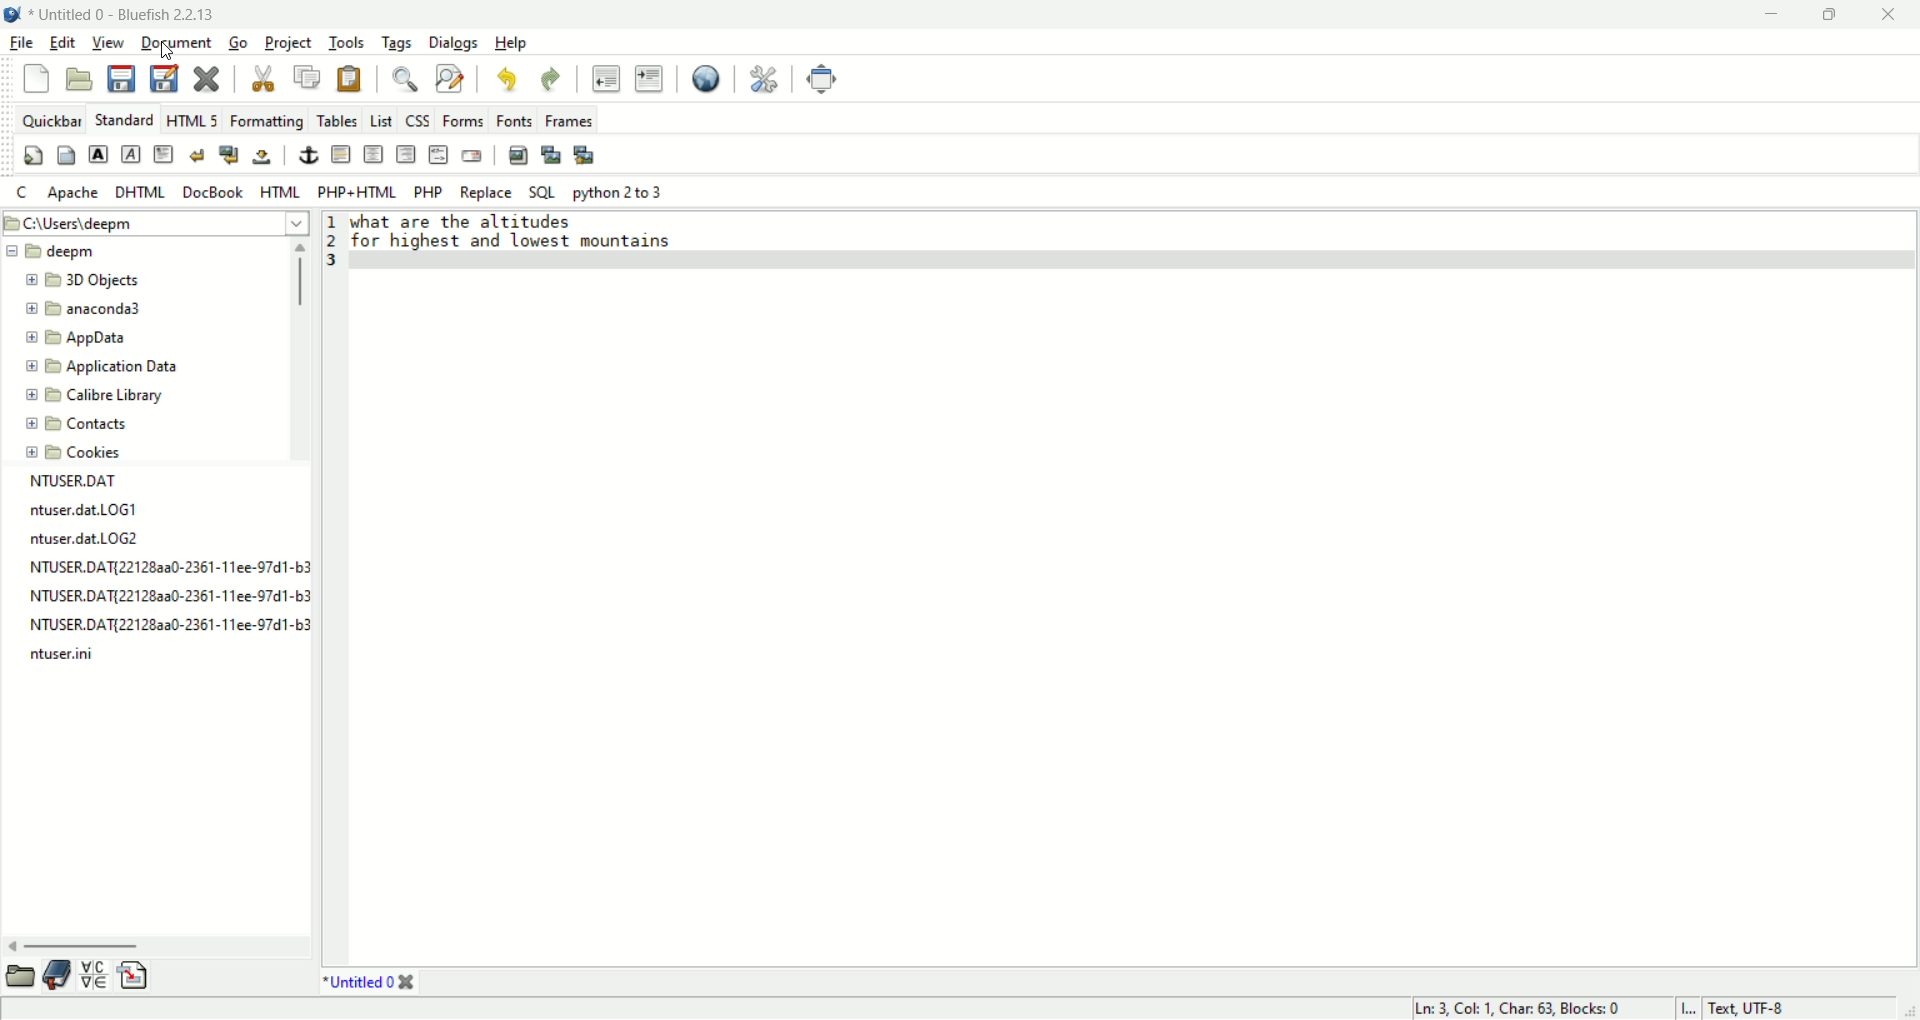 The width and height of the screenshot is (1920, 1020). What do you see at coordinates (374, 154) in the screenshot?
I see `center` at bounding box center [374, 154].